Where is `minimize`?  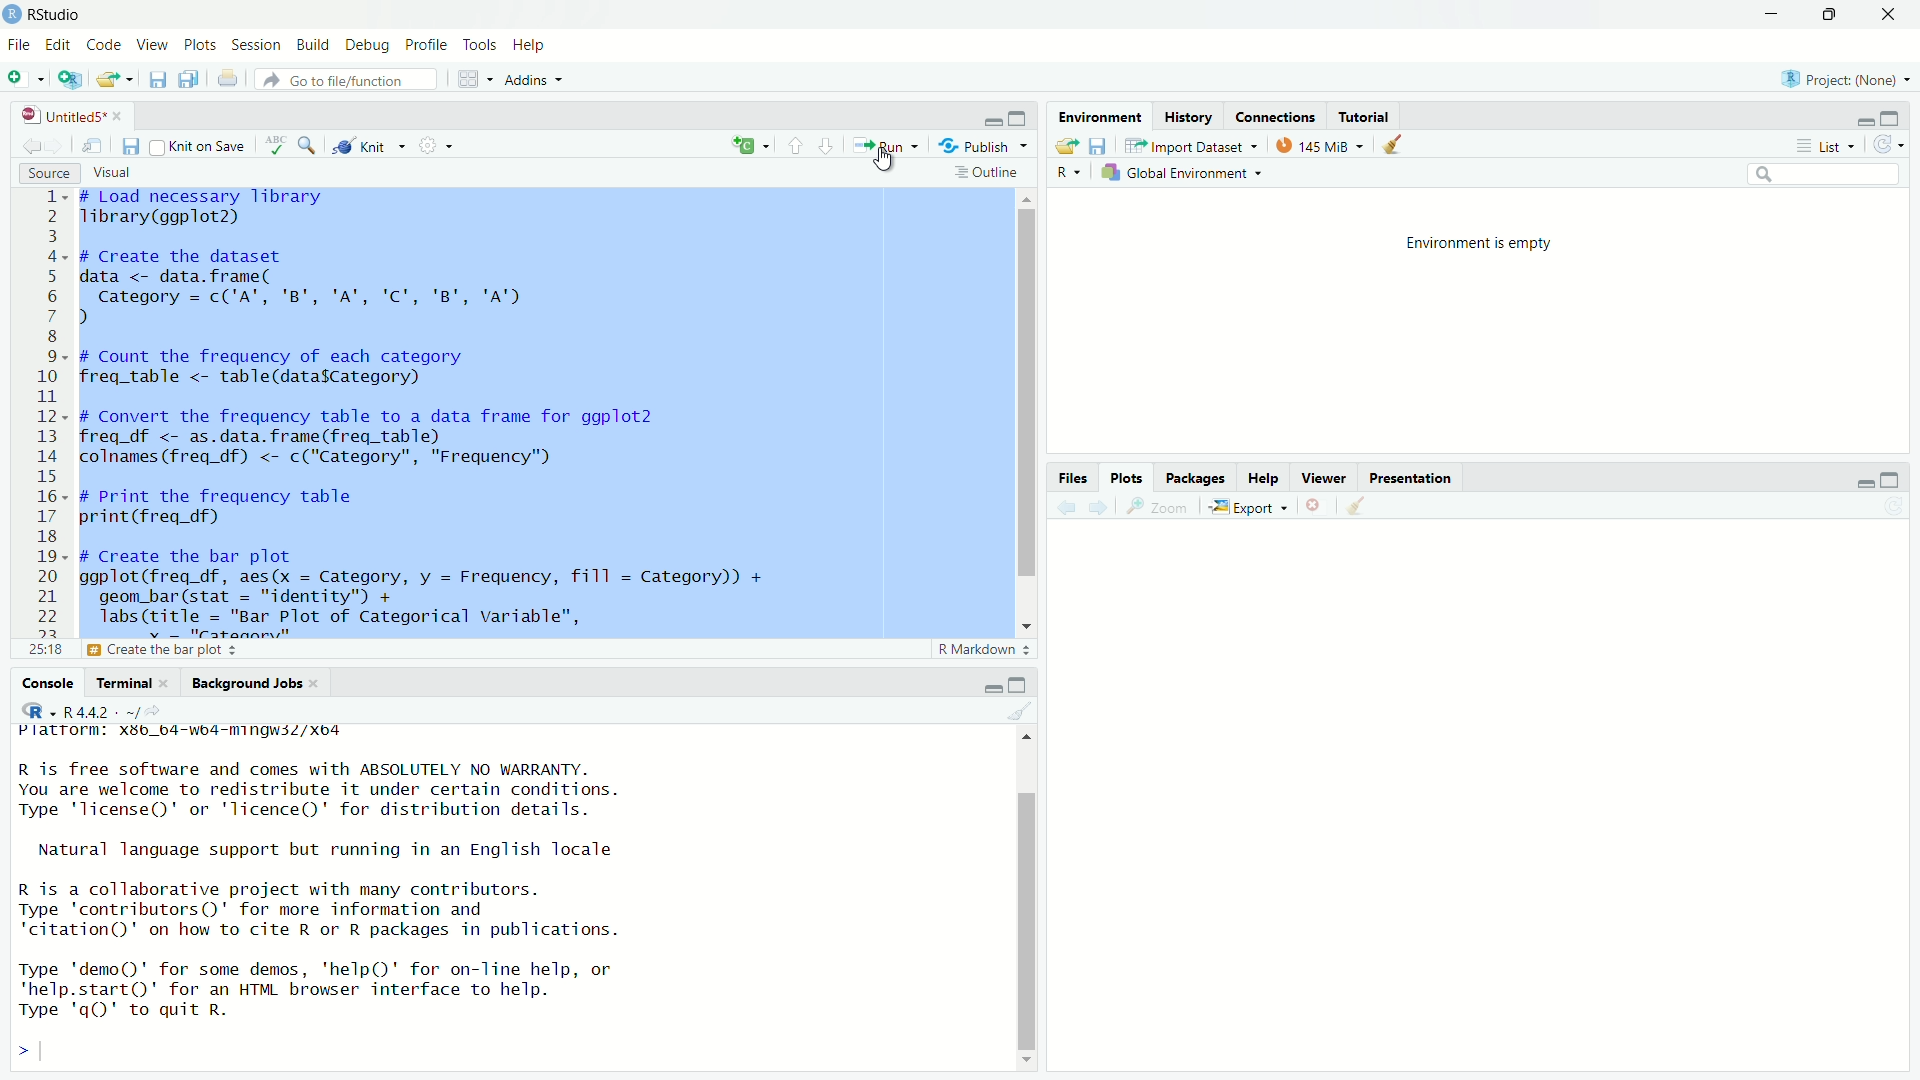 minimize is located at coordinates (1774, 15).